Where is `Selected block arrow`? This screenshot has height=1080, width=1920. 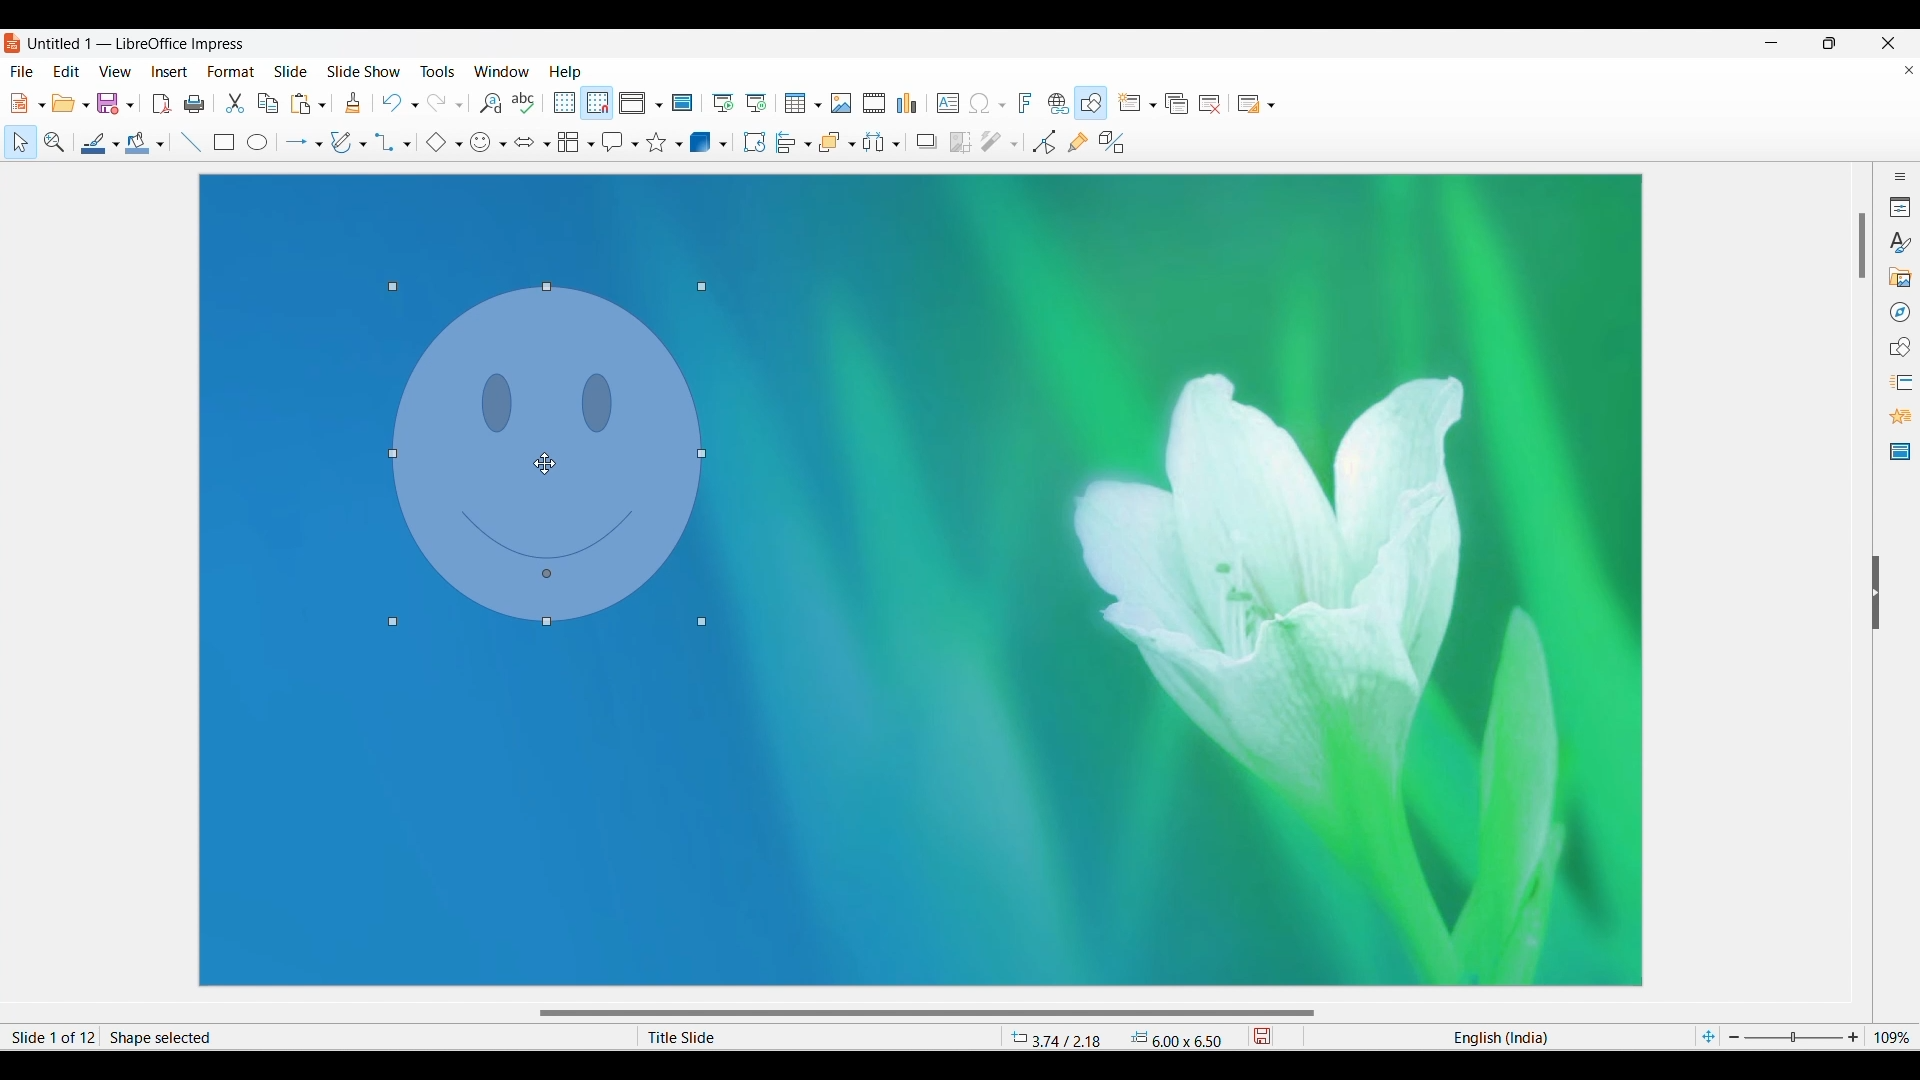 Selected block arrow is located at coordinates (525, 141).